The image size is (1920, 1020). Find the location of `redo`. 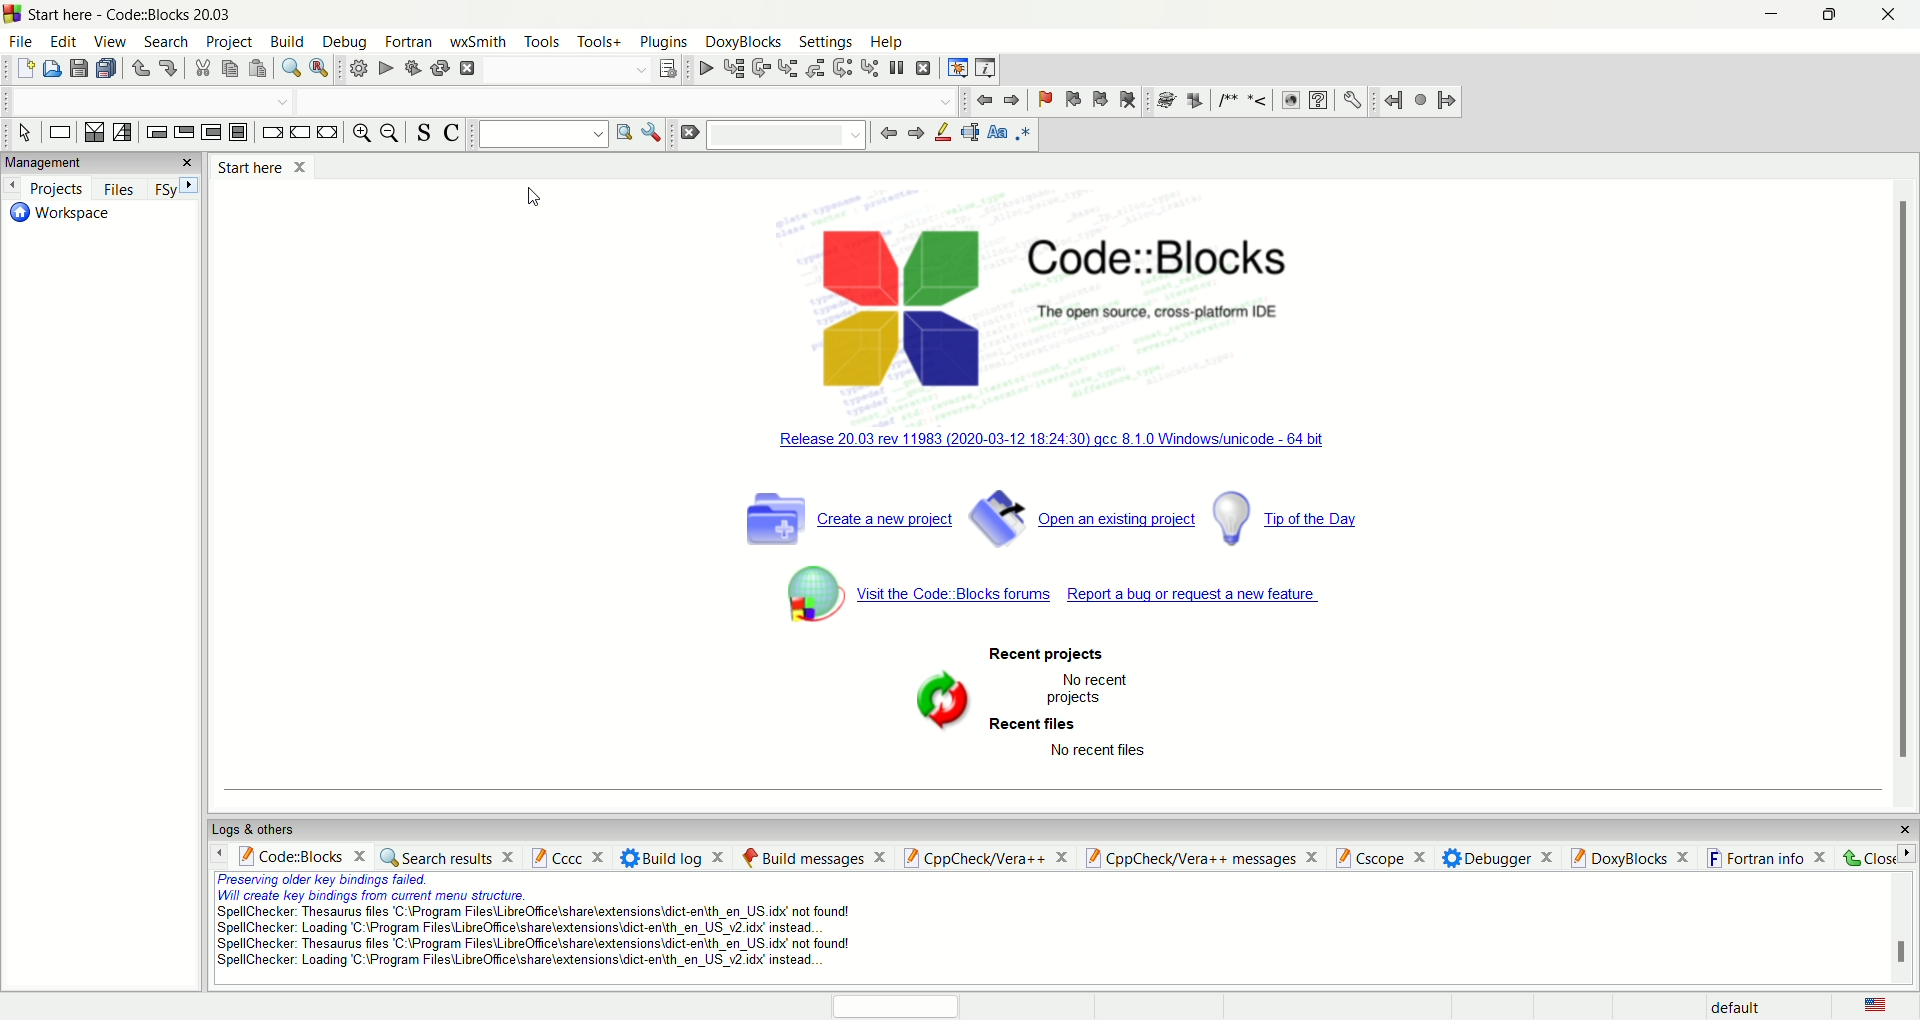

redo is located at coordinates (168, 67).